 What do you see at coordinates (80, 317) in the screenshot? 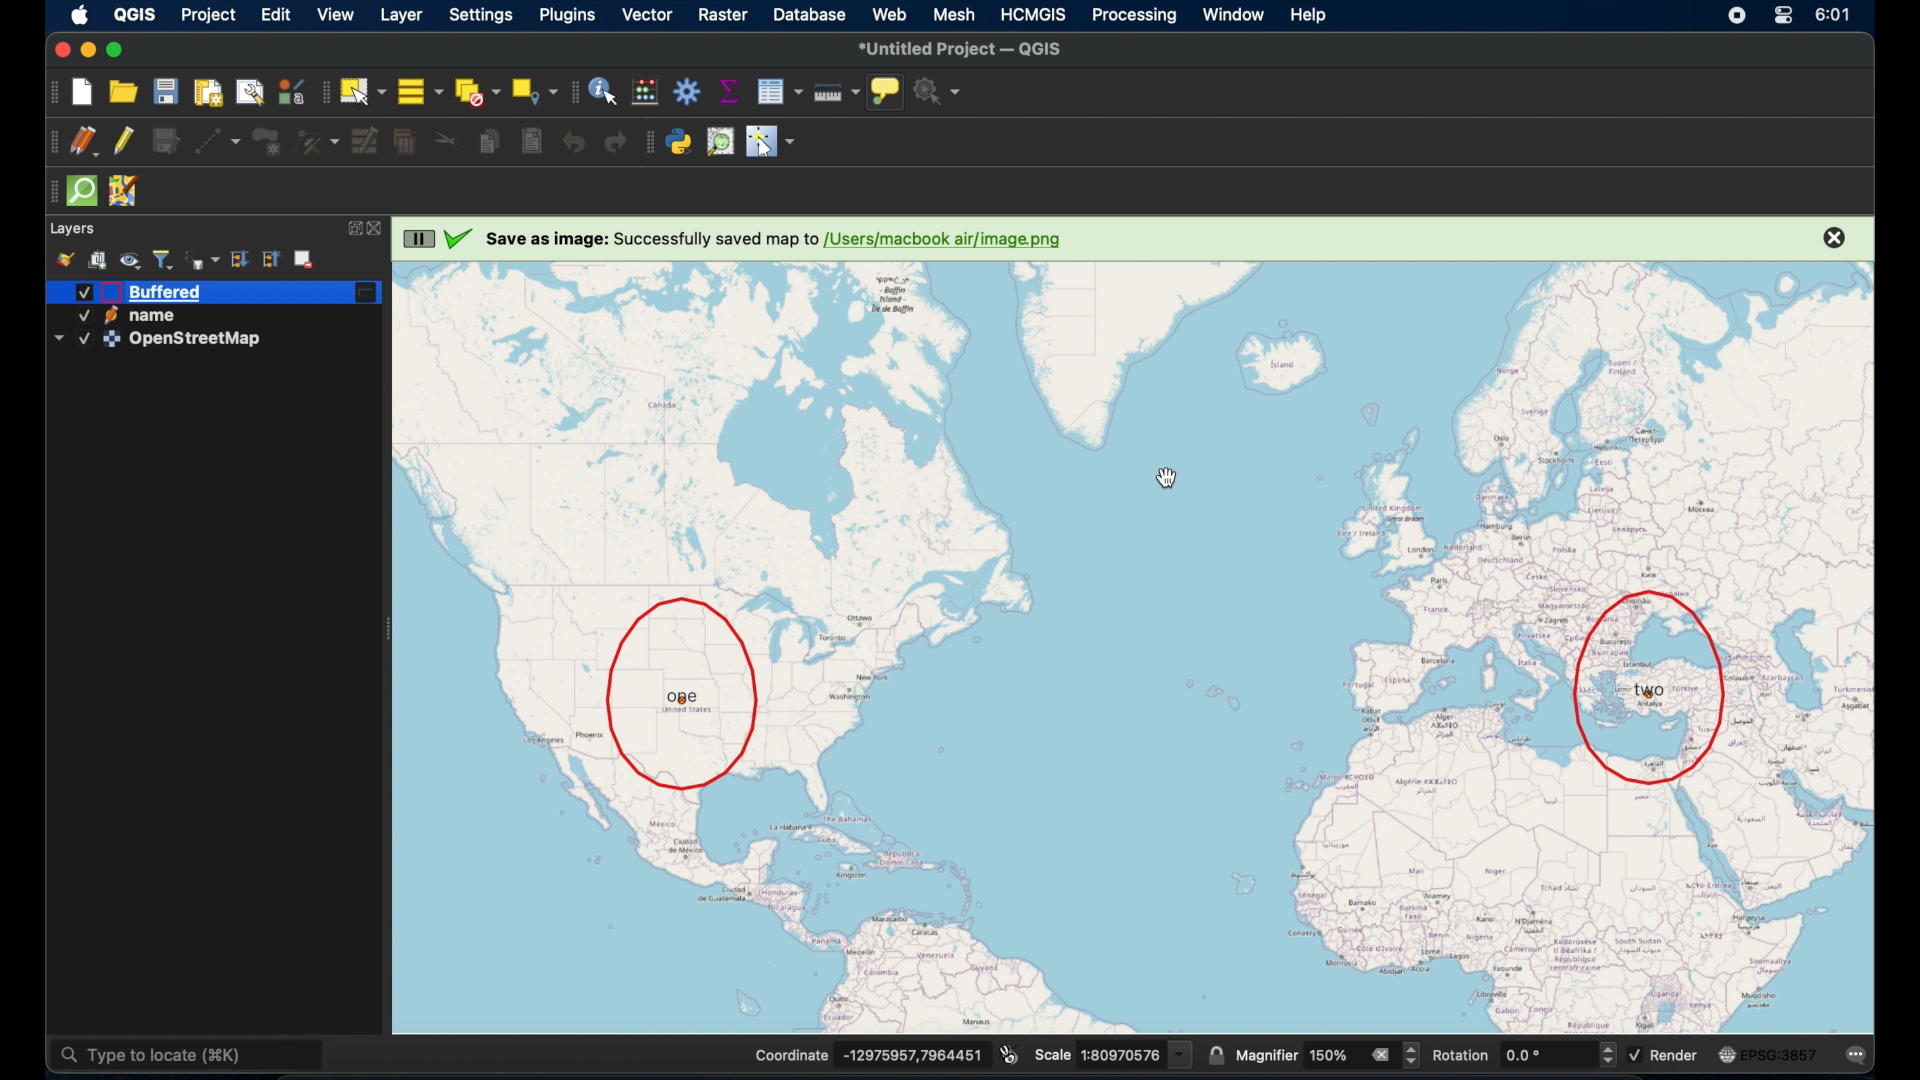
I see `Checked checkbox` at bounding box center [80, 317].